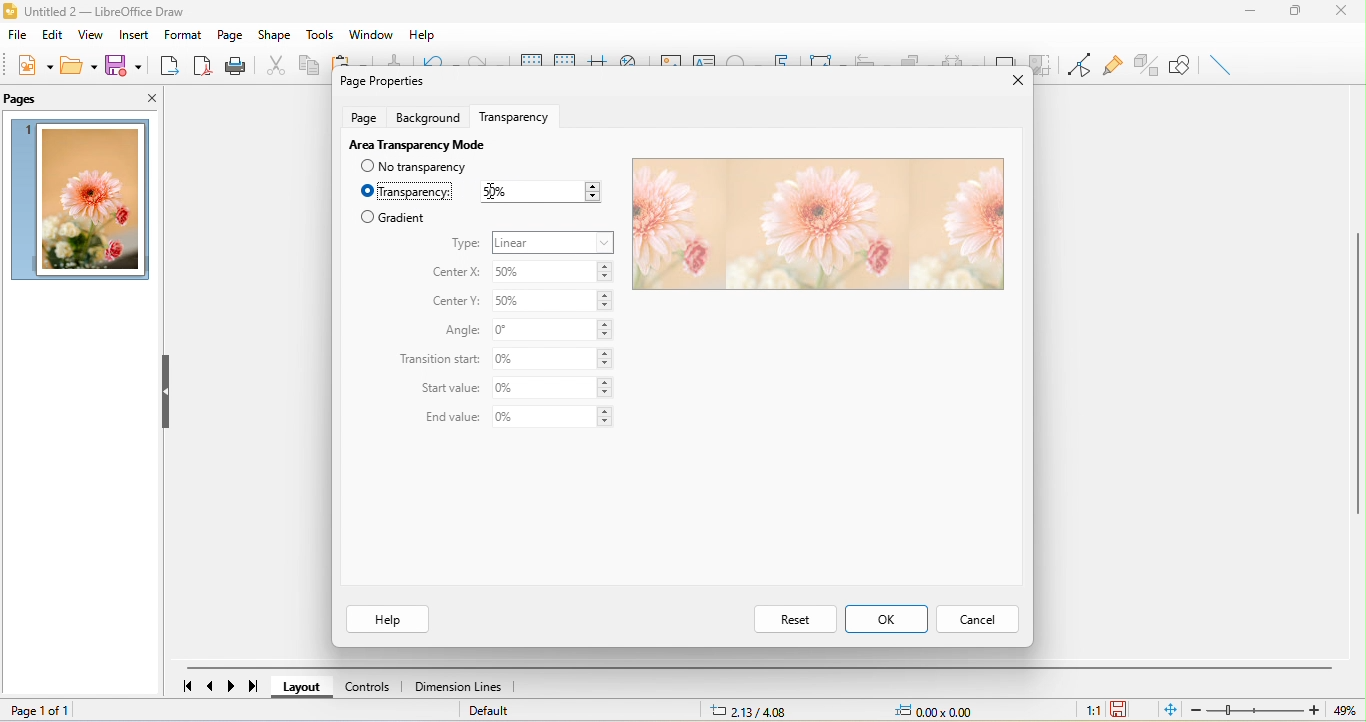 Image resolution: width=1366 pixels, height=722 pixels. What do you see at coordinates (554, 242) in the screenshot?
I see `linear` at bounding box center [554, 242].